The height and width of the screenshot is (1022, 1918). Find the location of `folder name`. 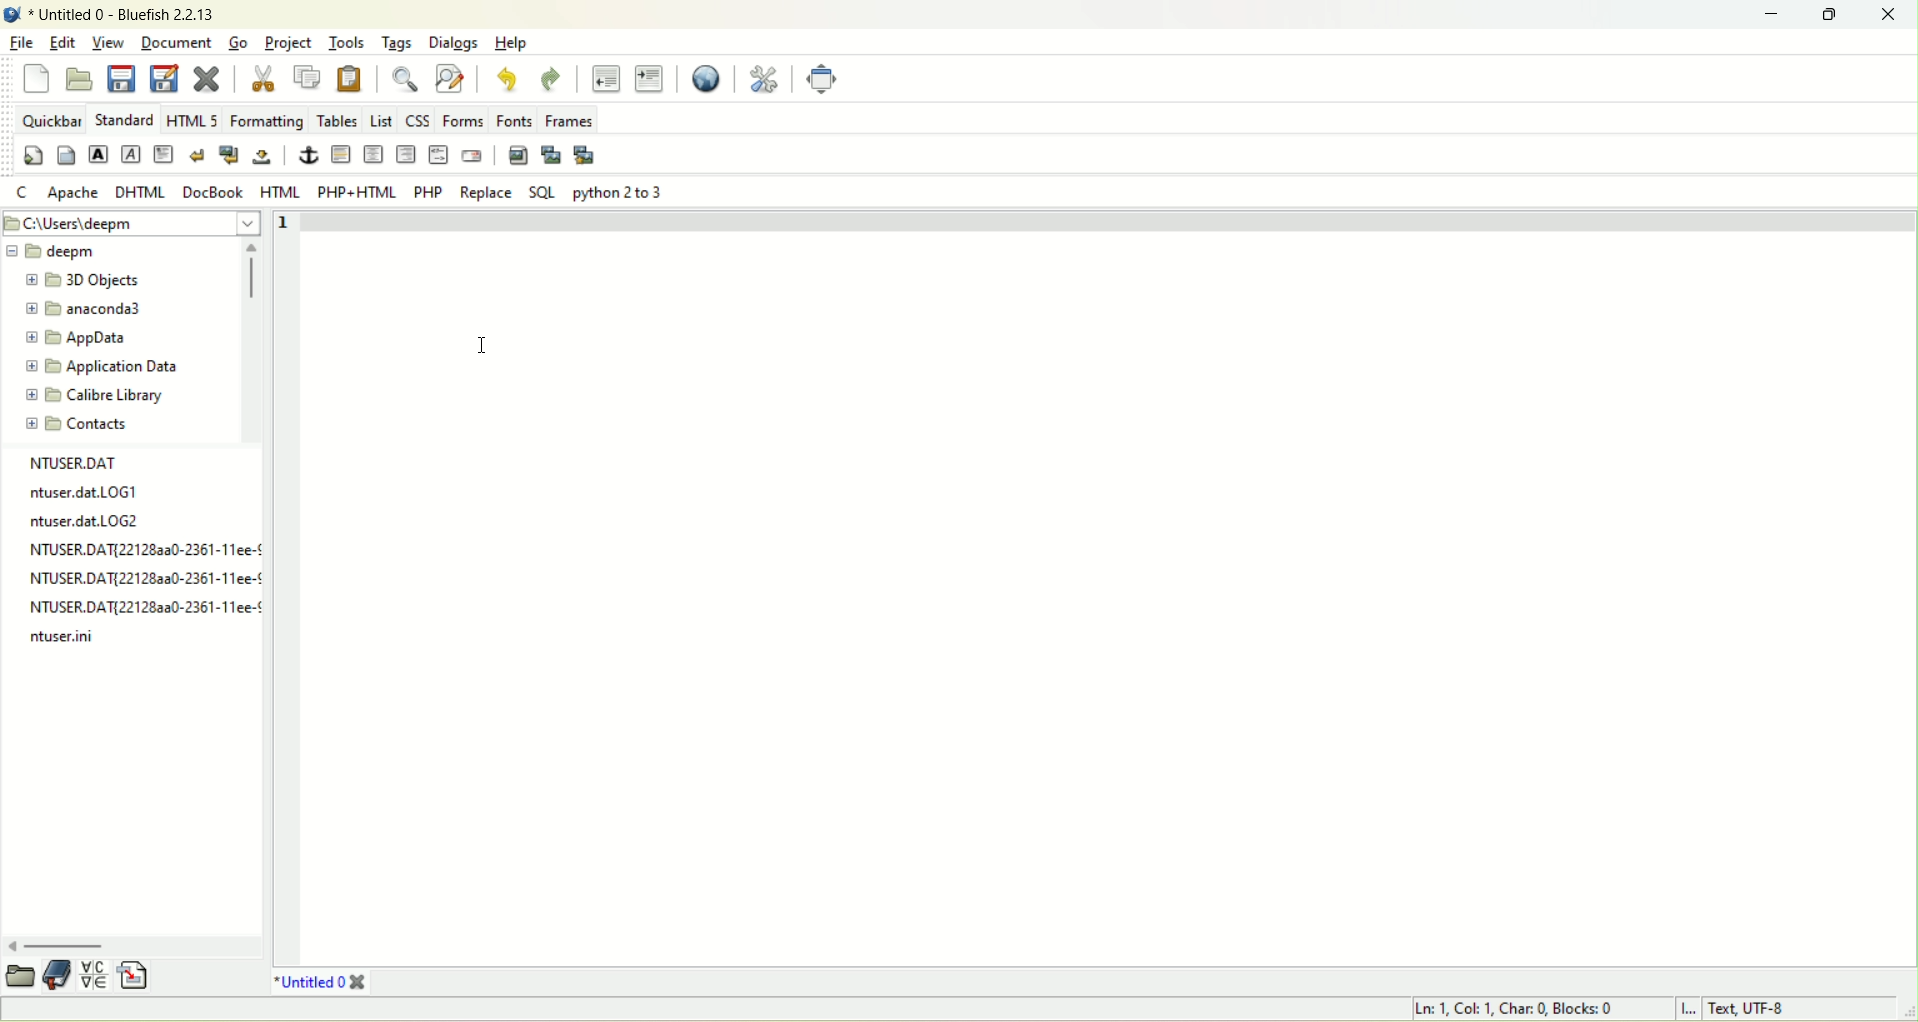

folder name is located at coordinates (96, 280).